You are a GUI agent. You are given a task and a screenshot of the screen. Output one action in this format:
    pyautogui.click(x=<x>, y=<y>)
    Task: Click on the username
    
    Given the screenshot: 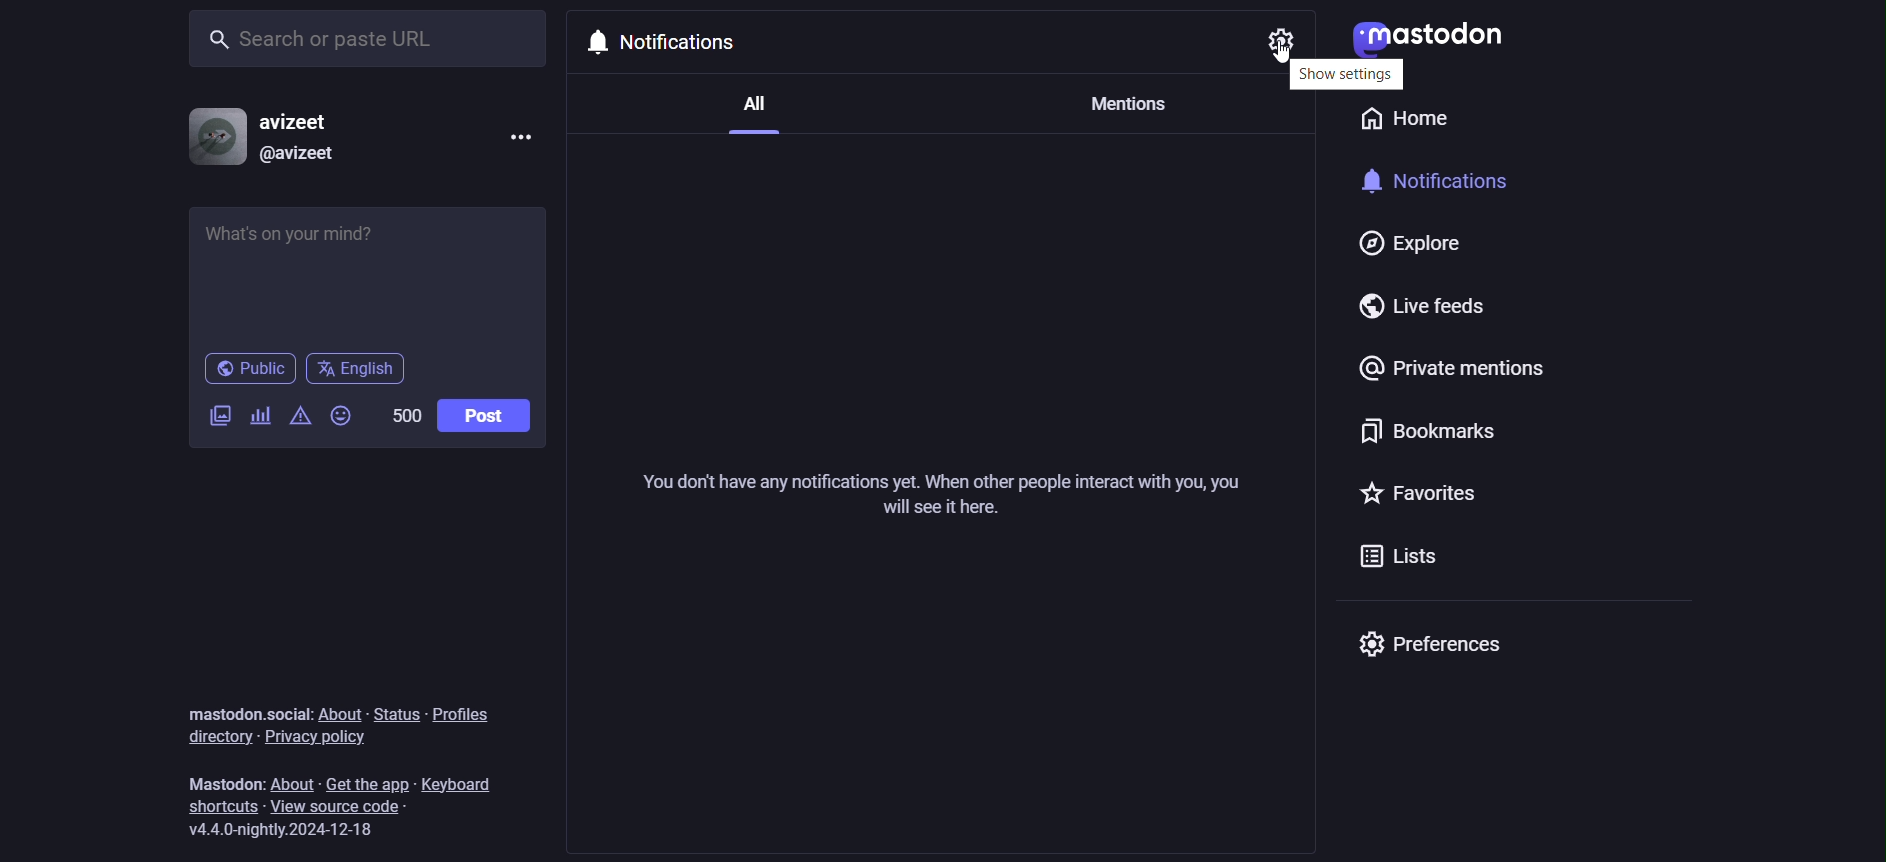 What is the action you would take?
    pyautogui.click(x=307, y=120)
    